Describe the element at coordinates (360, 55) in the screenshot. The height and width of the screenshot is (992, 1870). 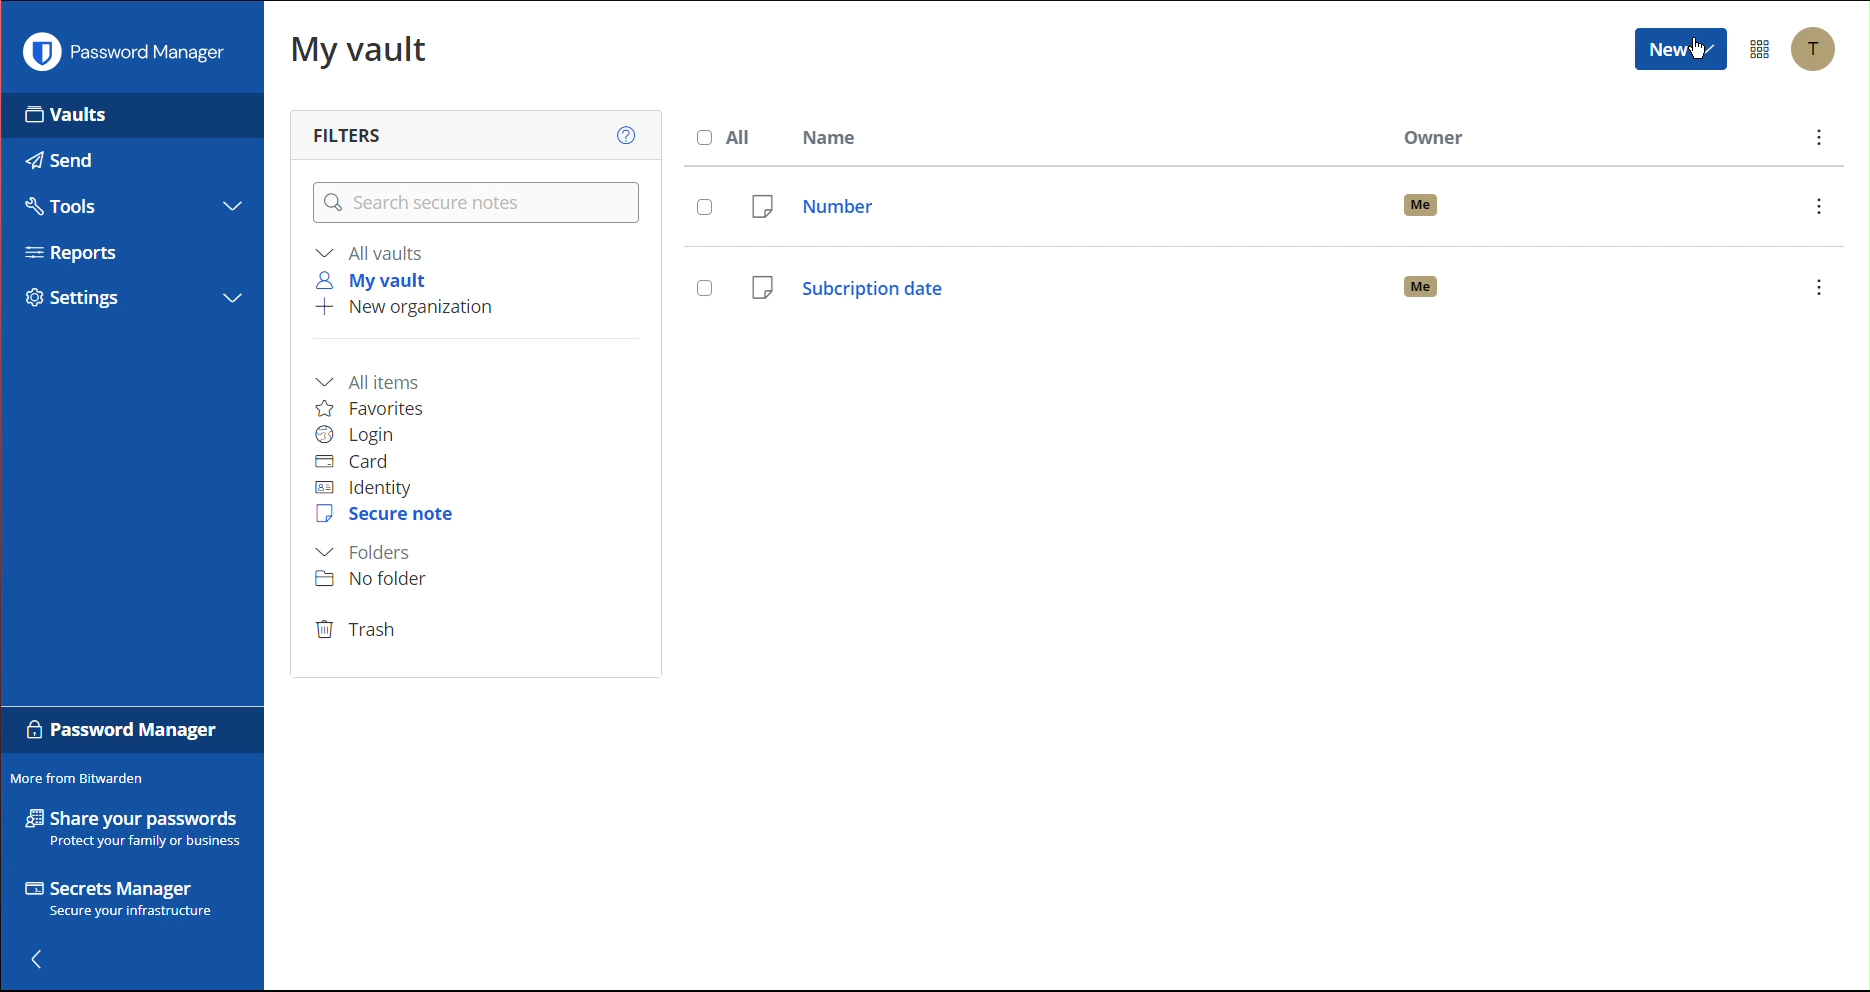
I see `My vault` at that location.